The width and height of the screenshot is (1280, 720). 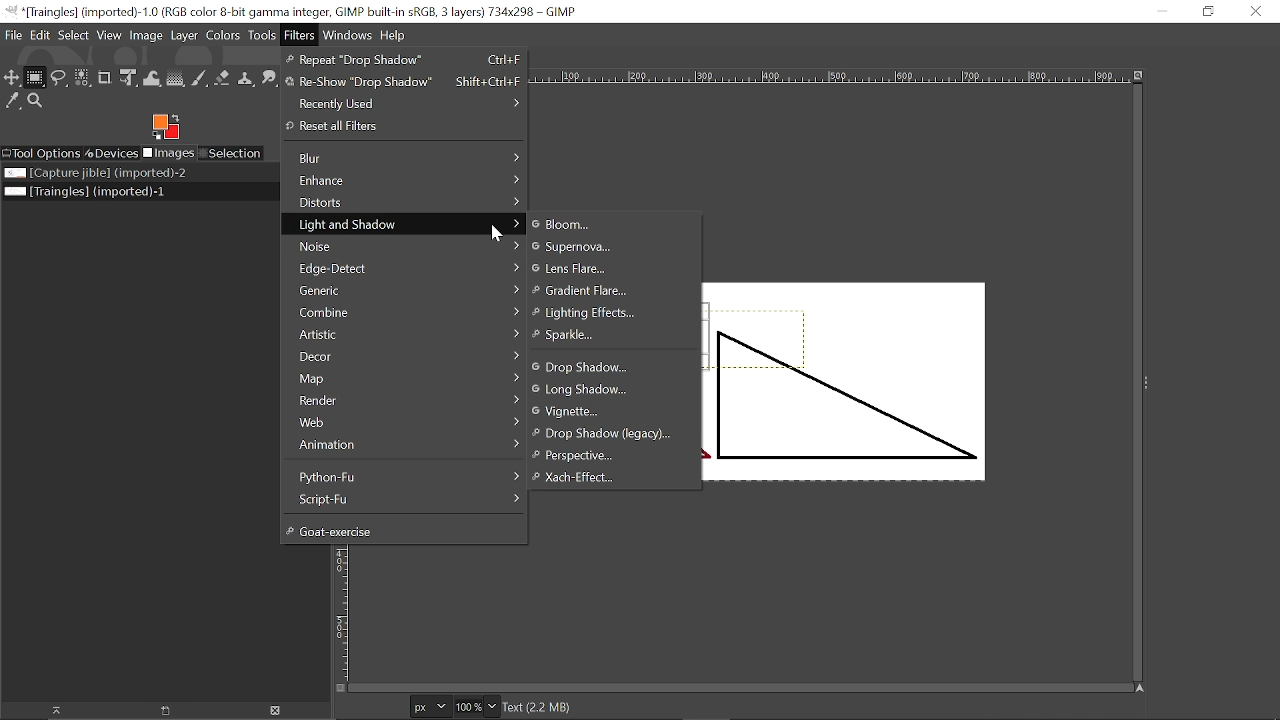 I want to click on Zoom when window size changes, so click(x=1141, y=76).